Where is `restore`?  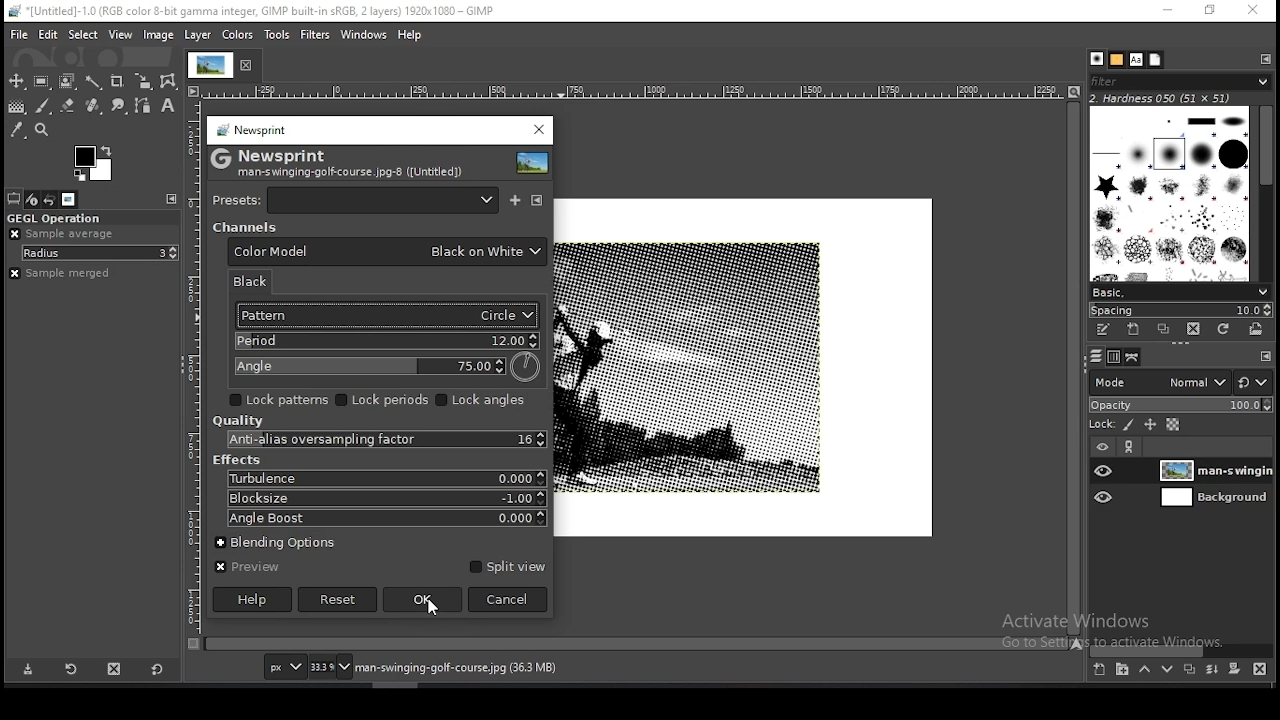 restore is located at coordinates (1212, 11).